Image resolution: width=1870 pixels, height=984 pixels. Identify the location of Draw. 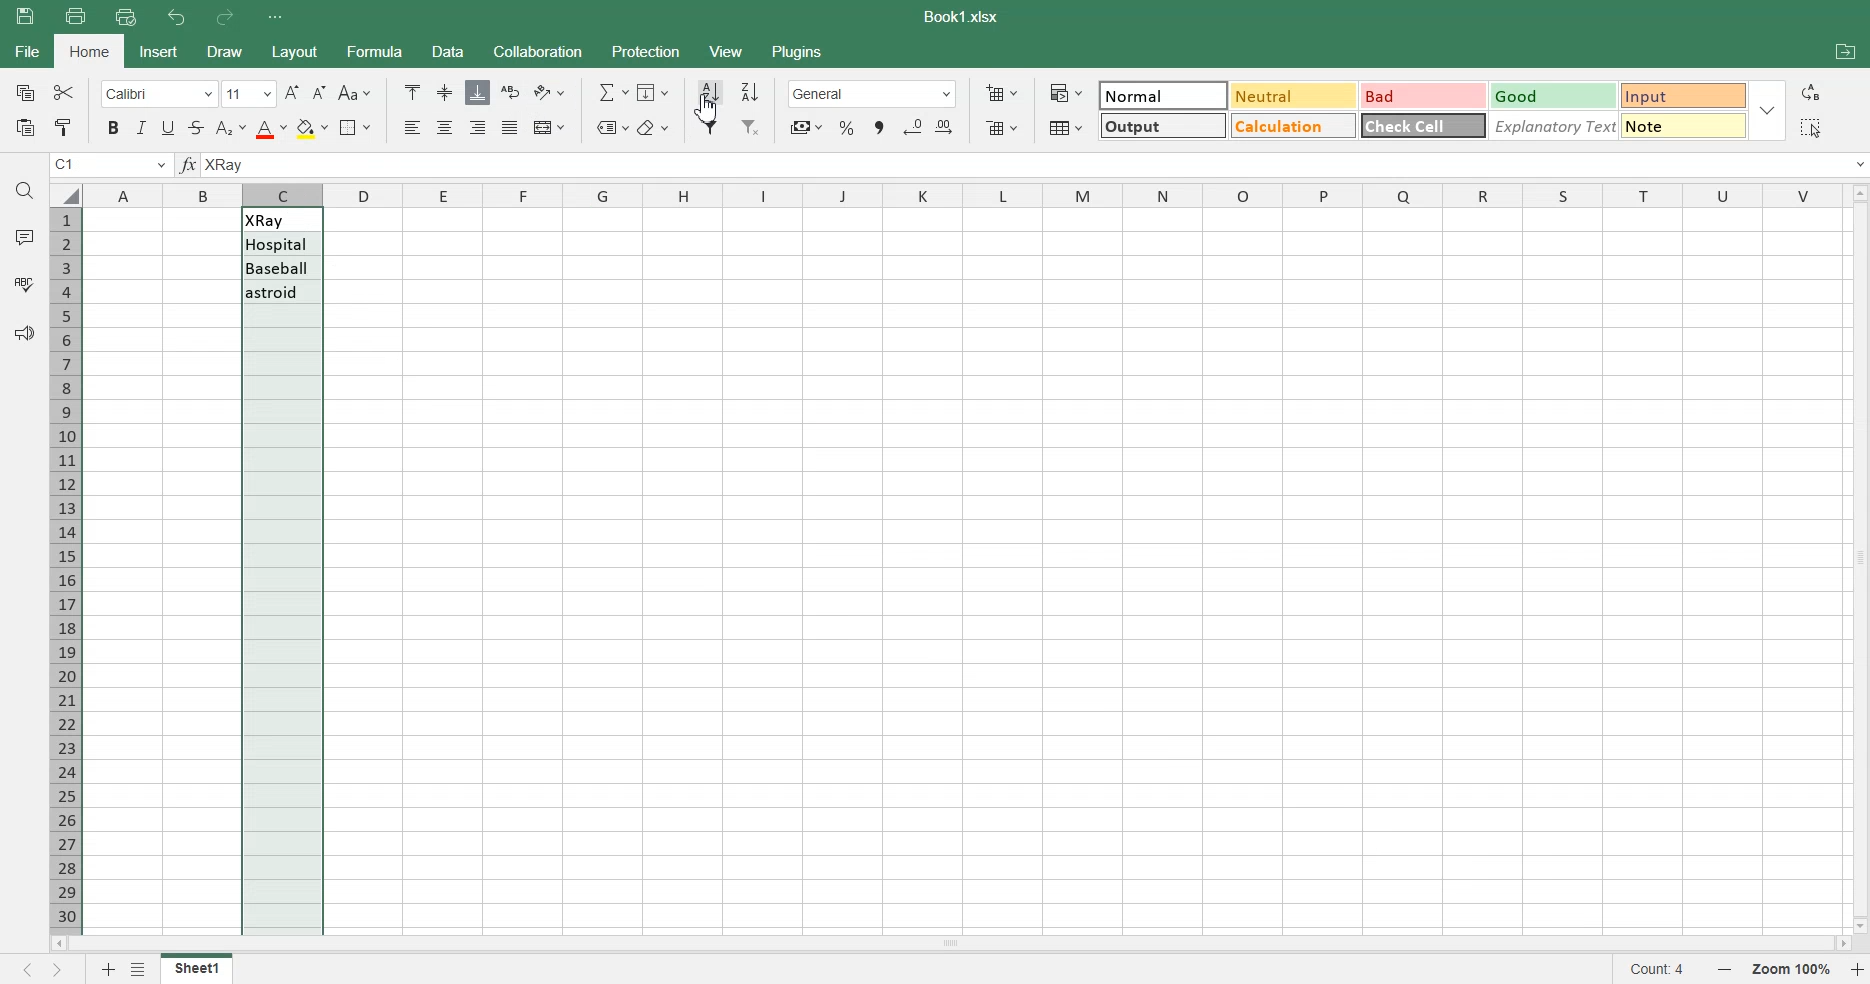
(222, 51).